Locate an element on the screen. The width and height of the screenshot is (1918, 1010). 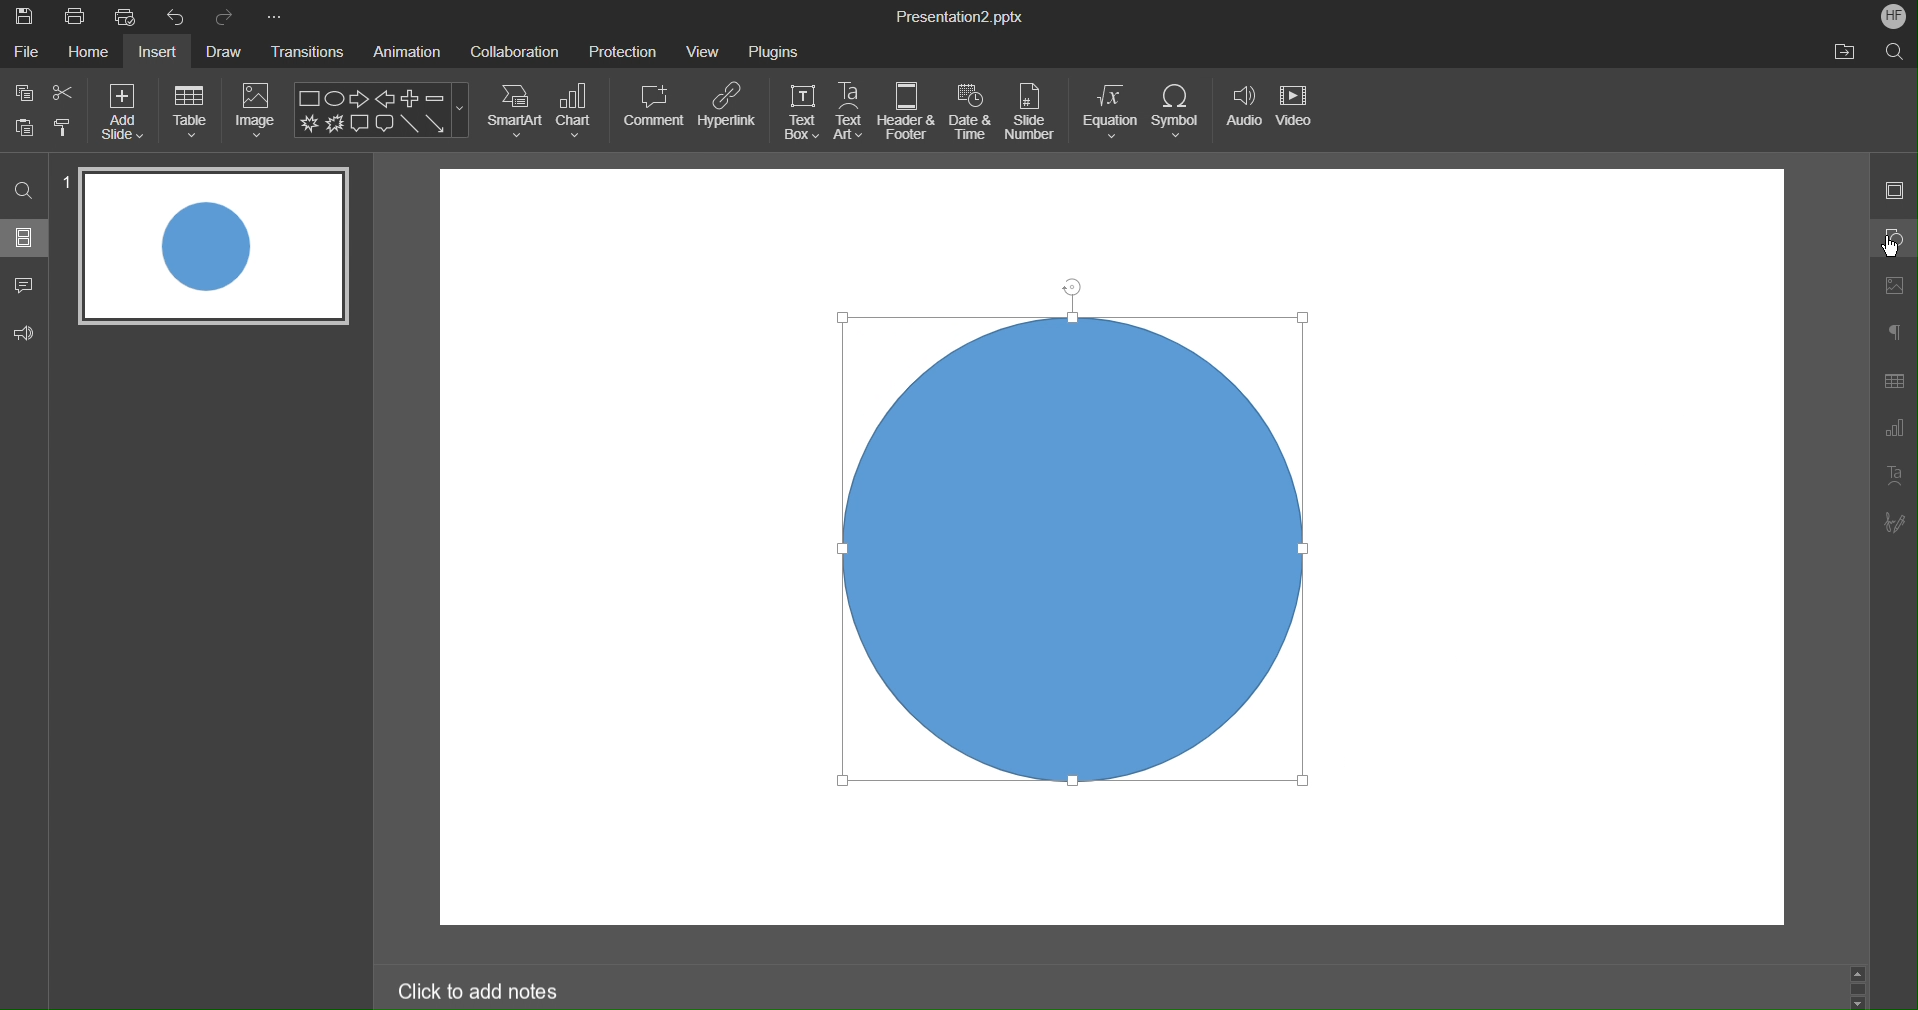
Video is located at coordinates (1298, 114).